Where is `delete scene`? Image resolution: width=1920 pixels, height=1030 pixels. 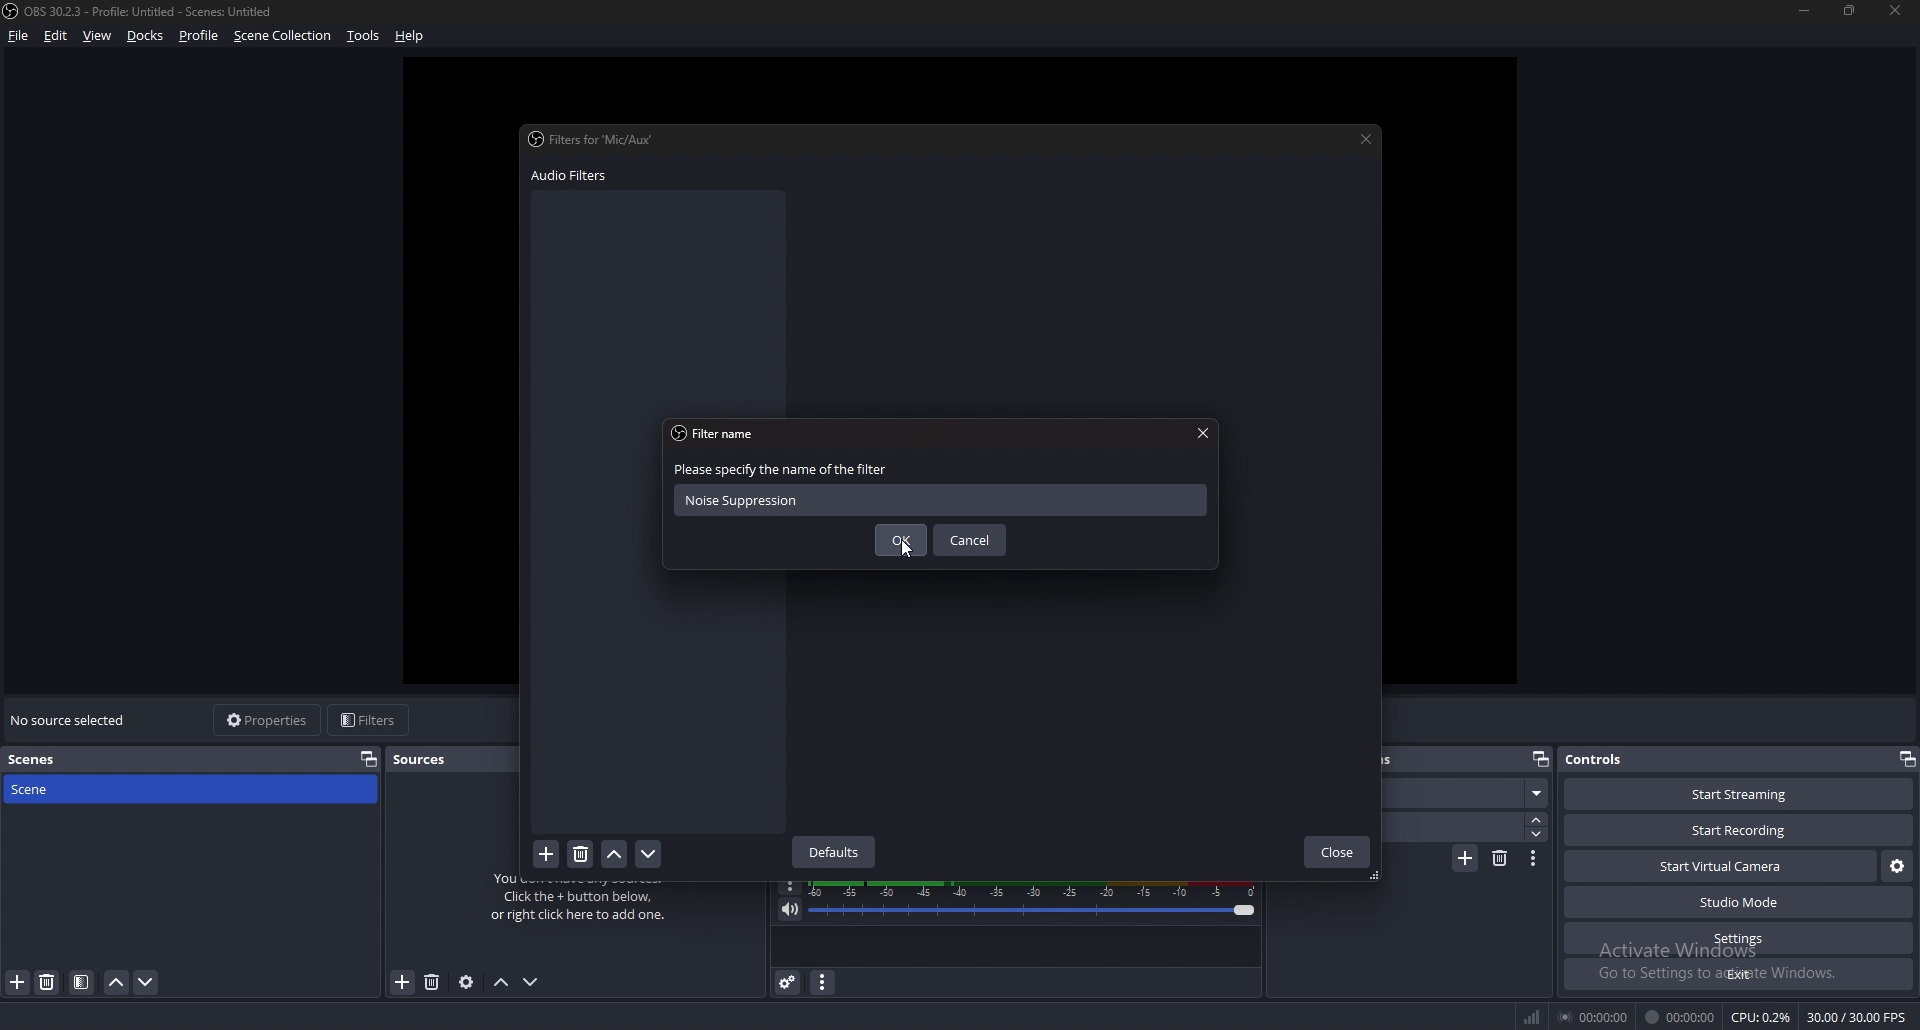
delete scene is located at coordinates (50, 982).